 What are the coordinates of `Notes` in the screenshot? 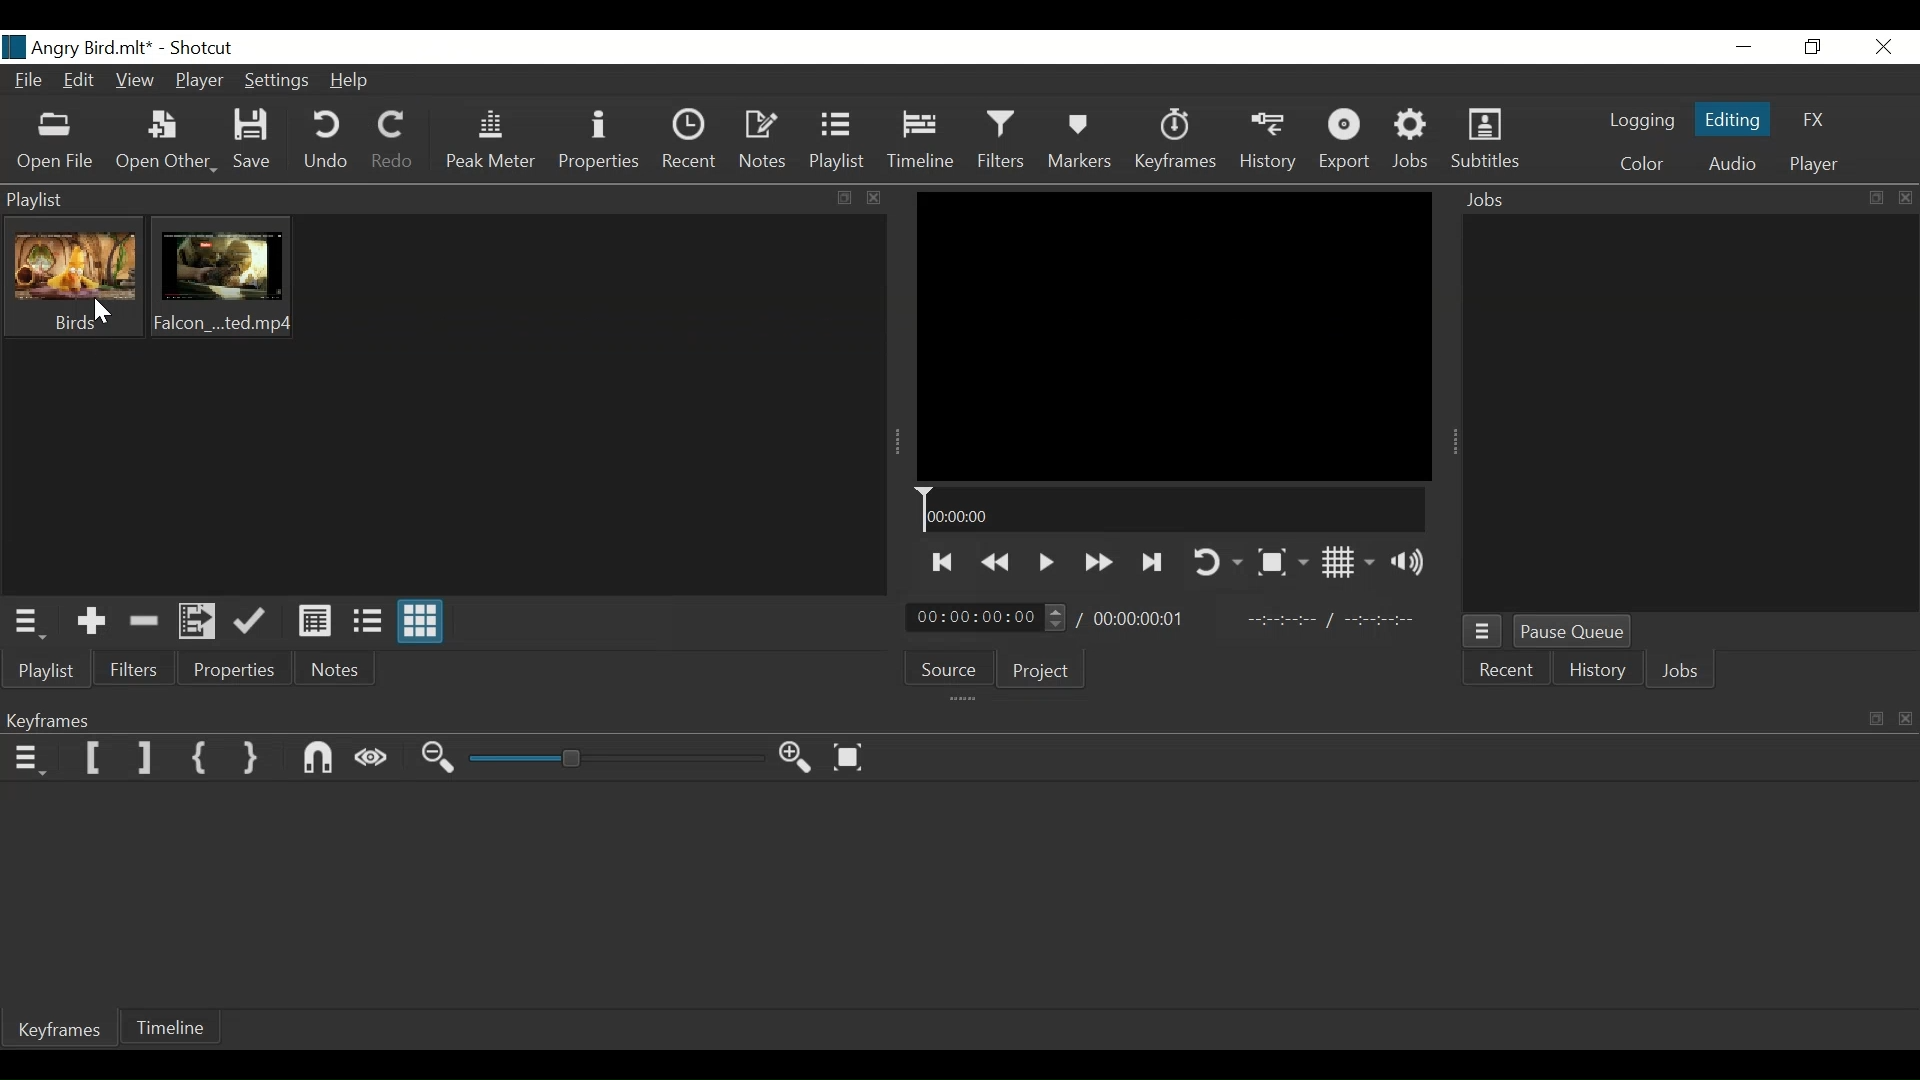 It's located at (764, 141).